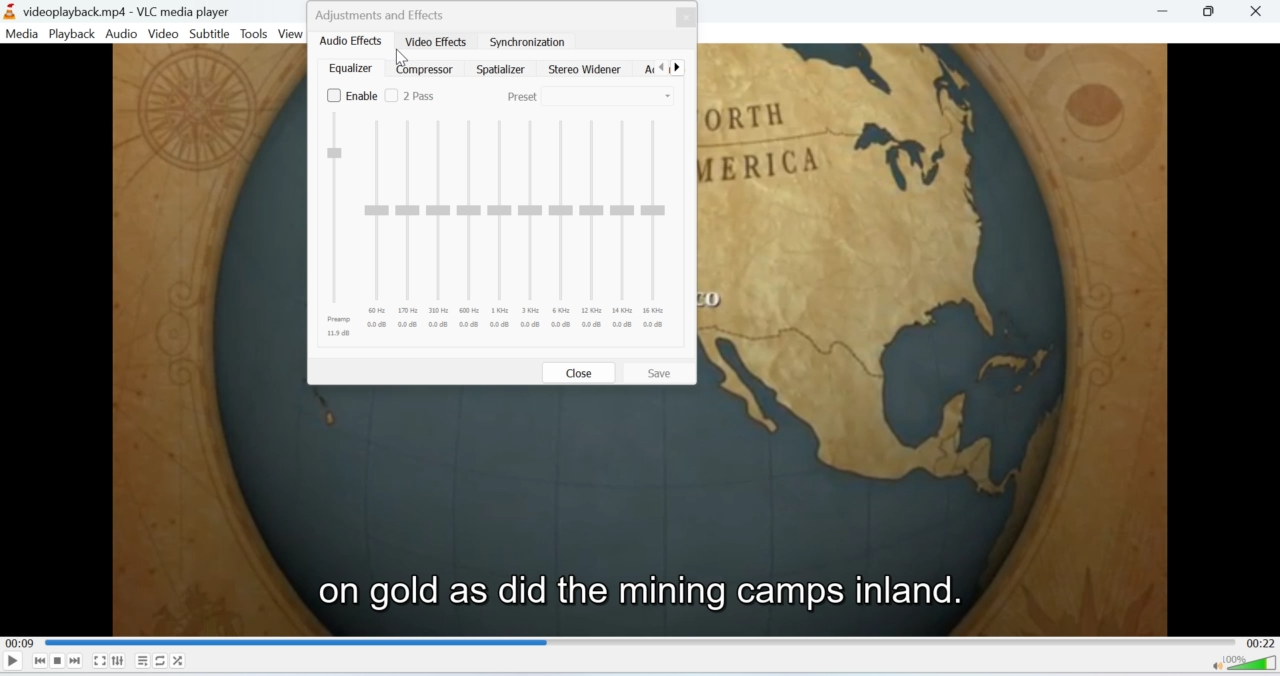 Image resolution: width=1280 pixels, height=676 pixels. What do you see at coordinates (118, 661) in the screenshot?
I see `Extended Settings` at bounding box center [118, 661].